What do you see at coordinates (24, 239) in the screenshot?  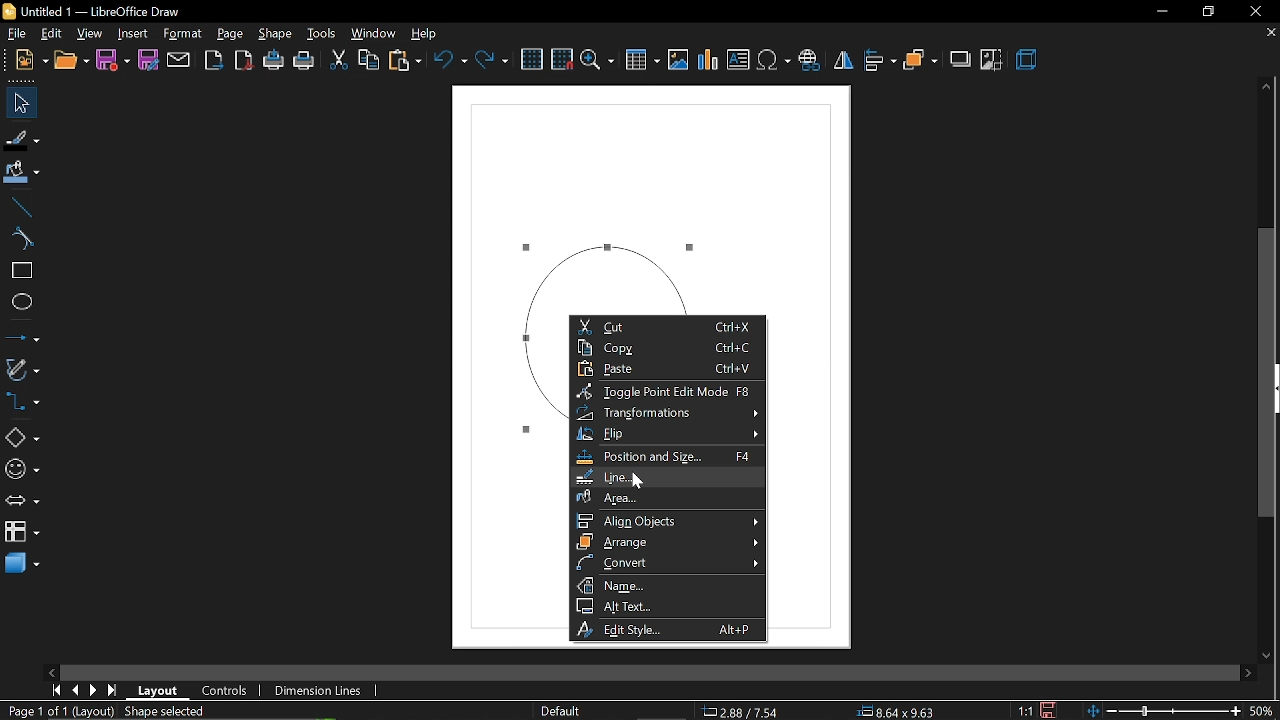 I see `curve` at bounding box center [24, 239].